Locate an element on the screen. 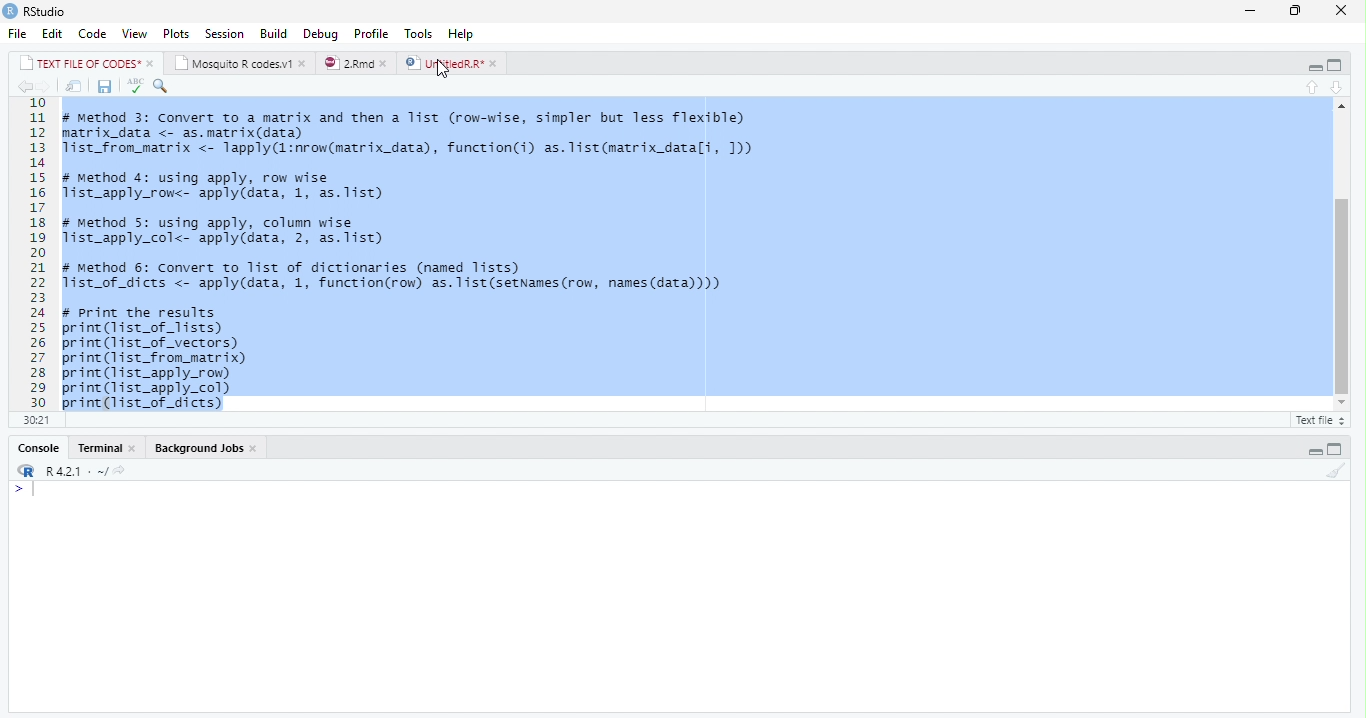 This screenshot has height=718, width=1366. Console is located at coordinates (104, 448).